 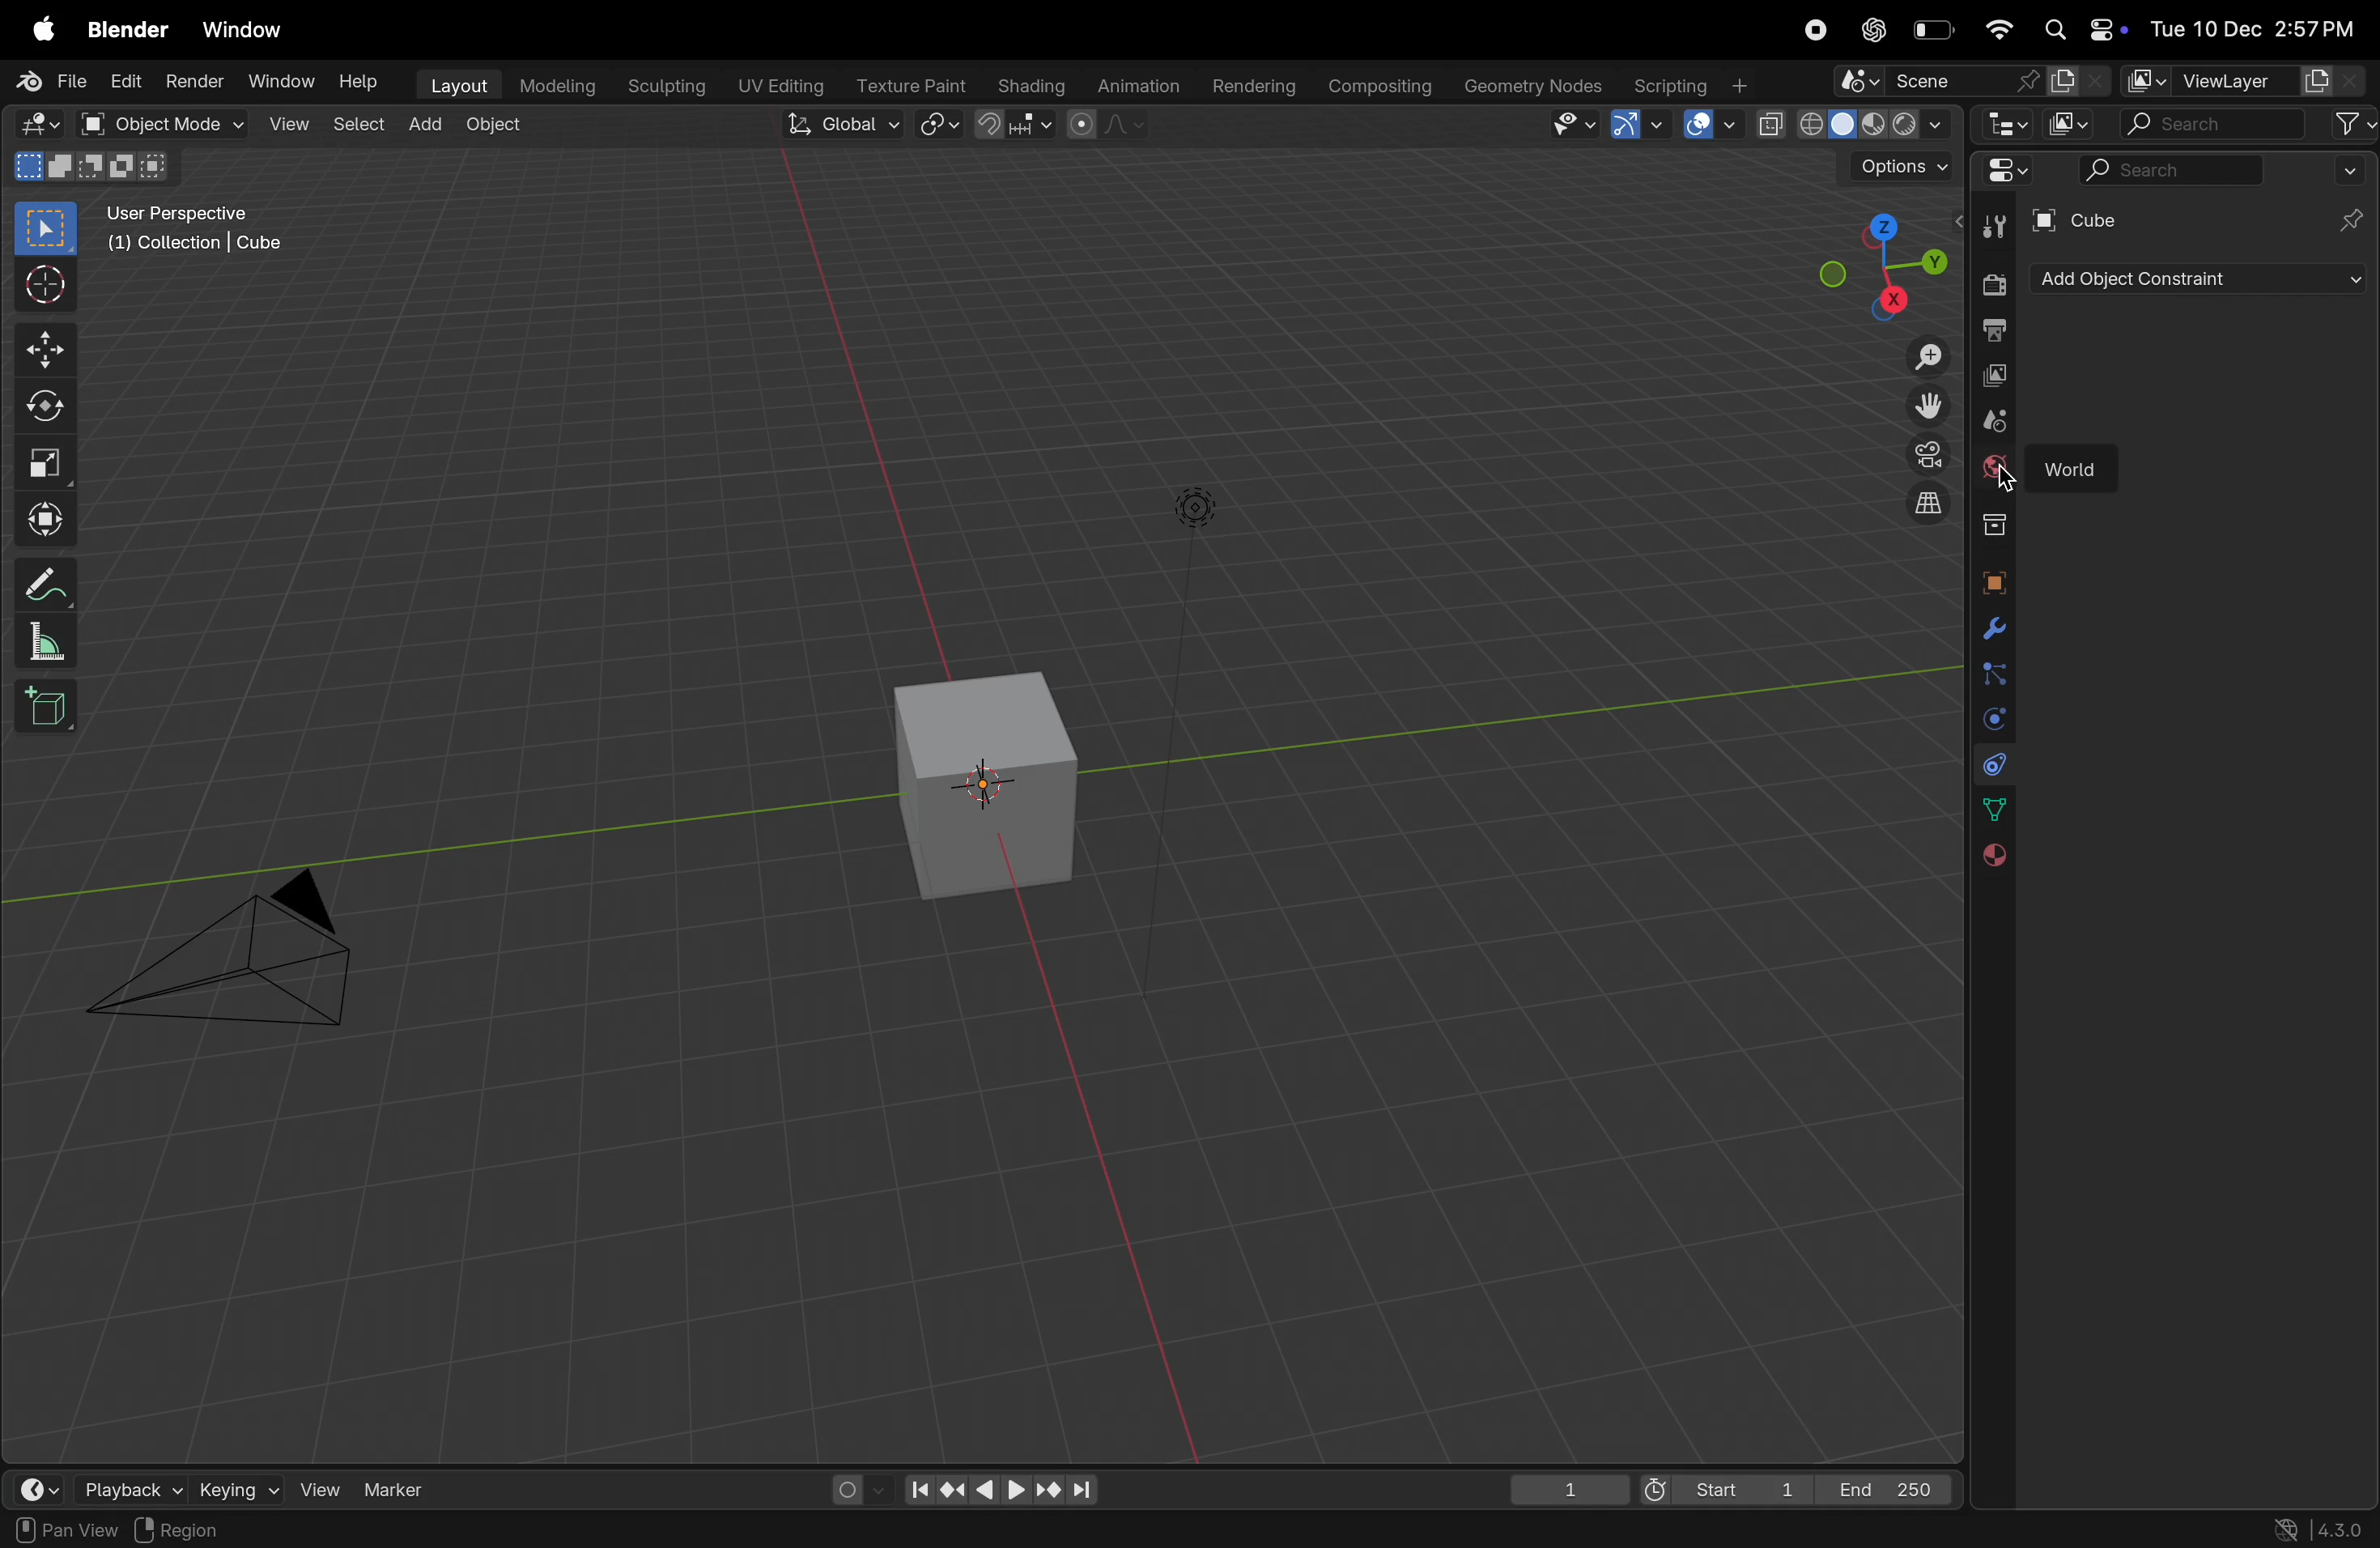 I want to click on add cube, so click(x=53, y=707).